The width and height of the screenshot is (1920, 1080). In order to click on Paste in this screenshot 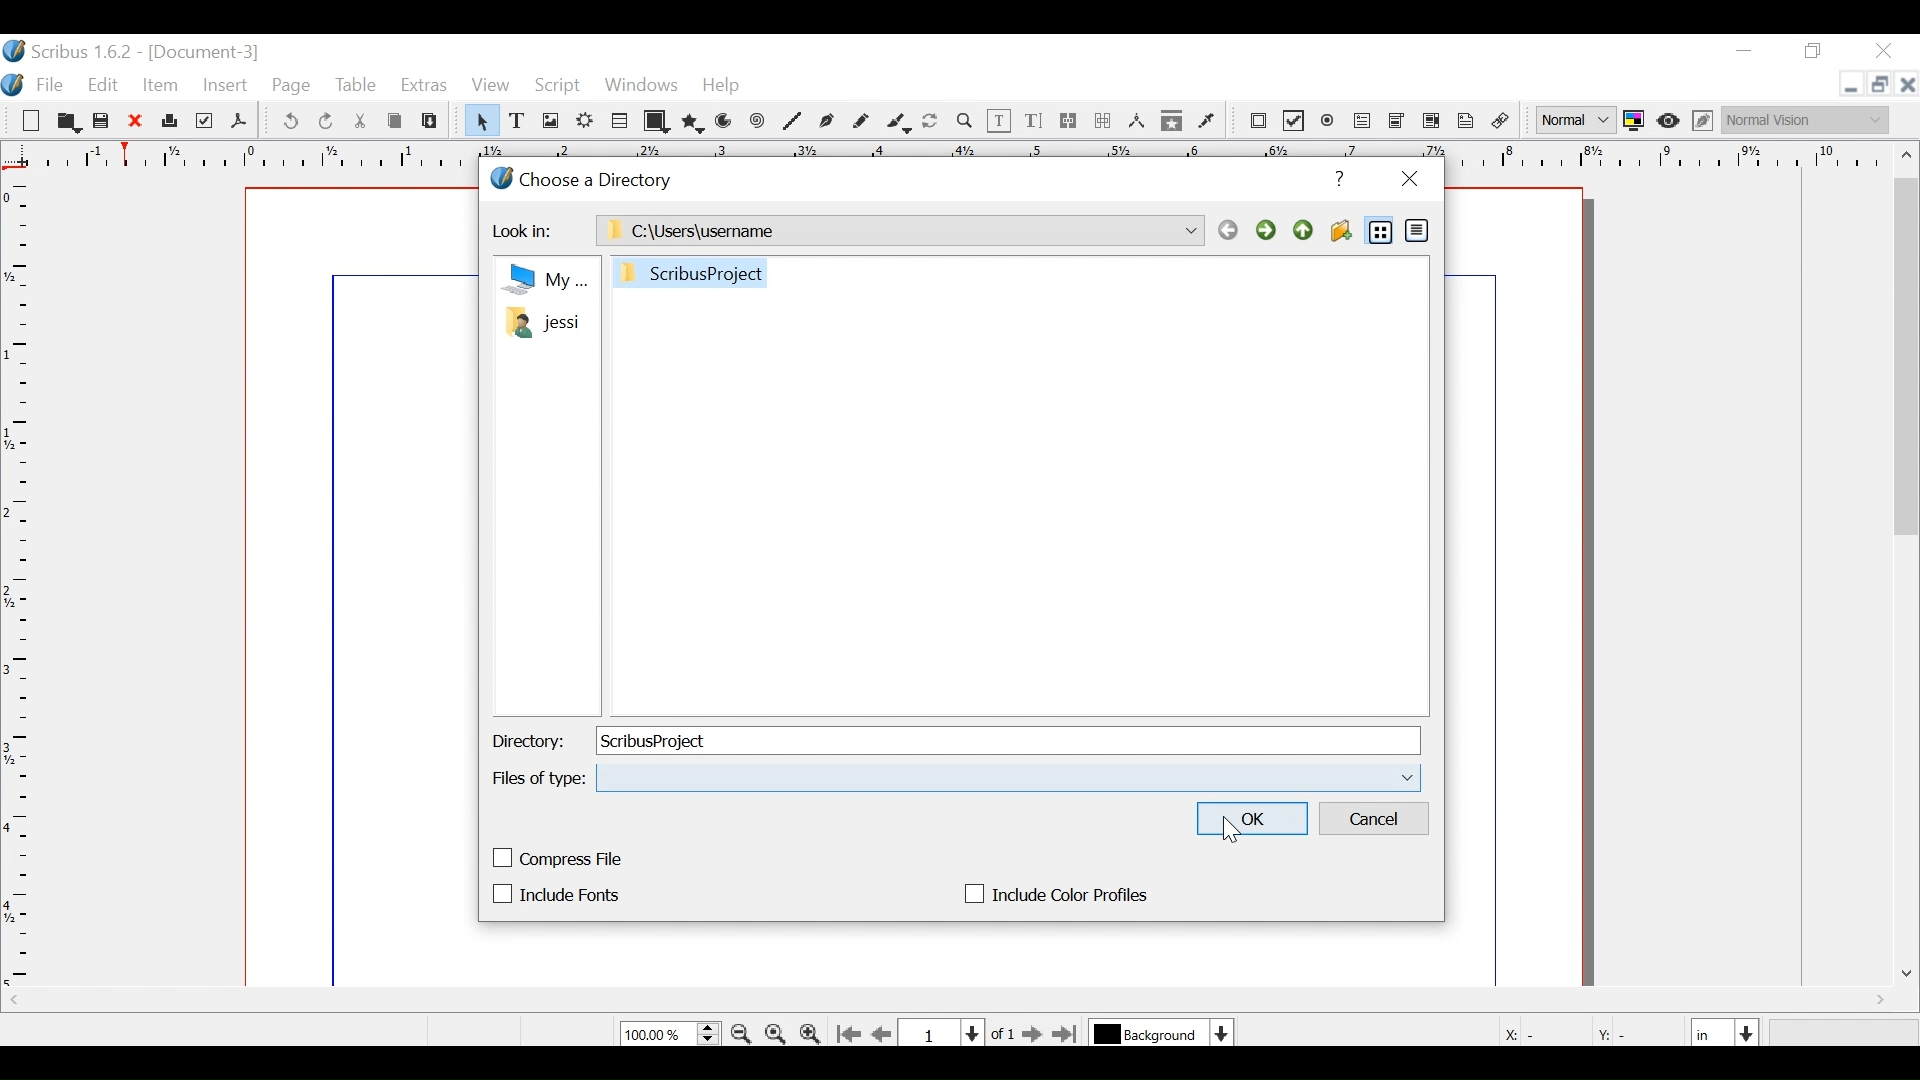, I will do `click(428, 122)`.